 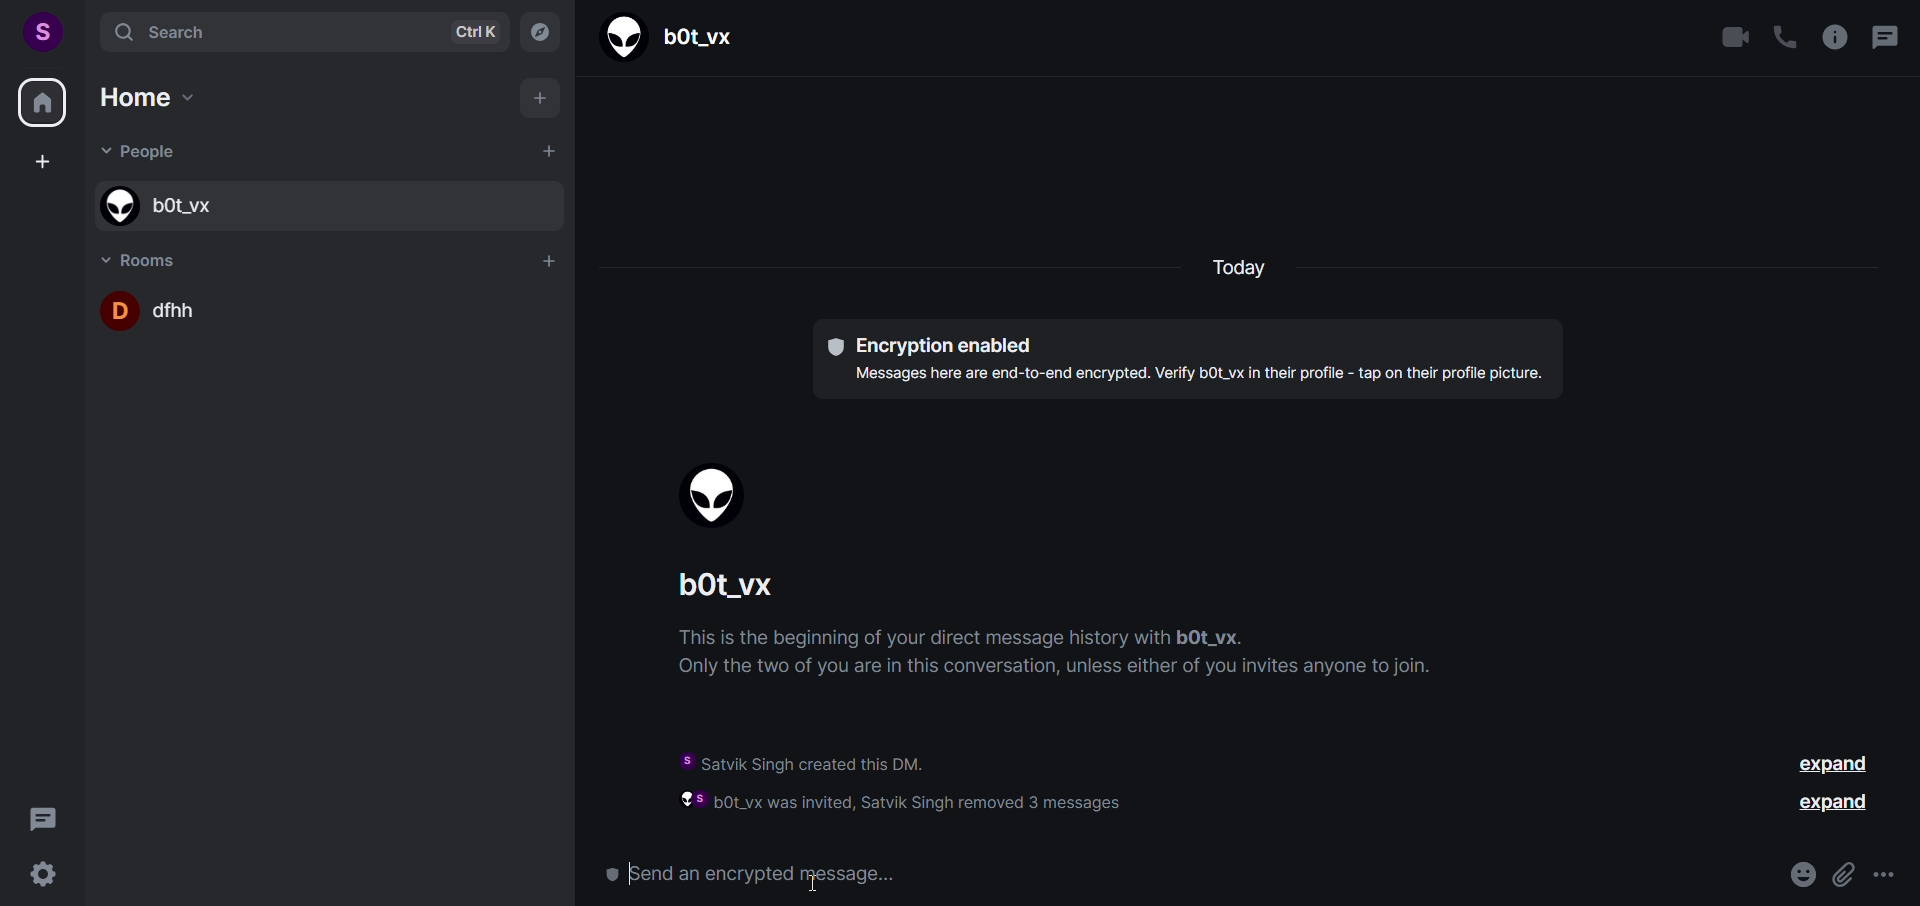 I want to click on information, so click(x=946, y=778).